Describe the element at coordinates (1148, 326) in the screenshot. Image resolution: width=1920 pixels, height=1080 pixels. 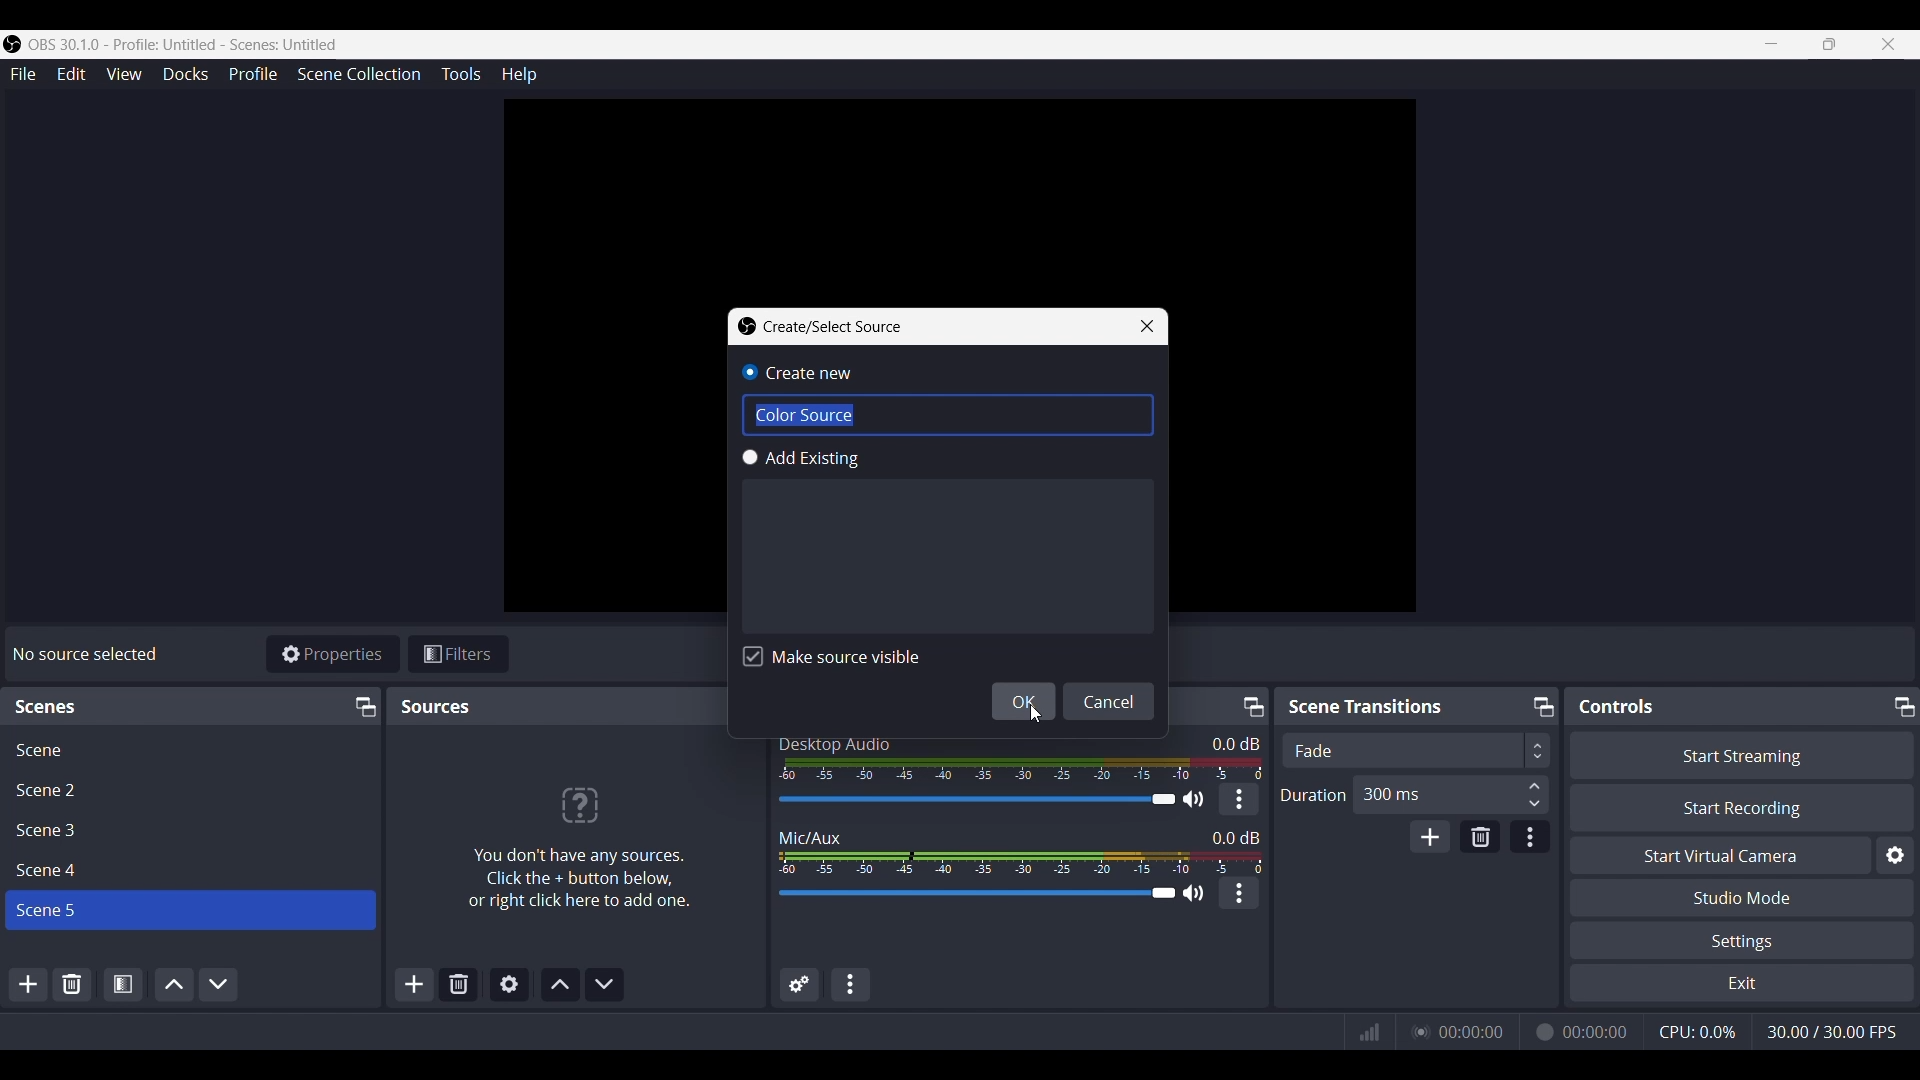
I see `Close` at that location.